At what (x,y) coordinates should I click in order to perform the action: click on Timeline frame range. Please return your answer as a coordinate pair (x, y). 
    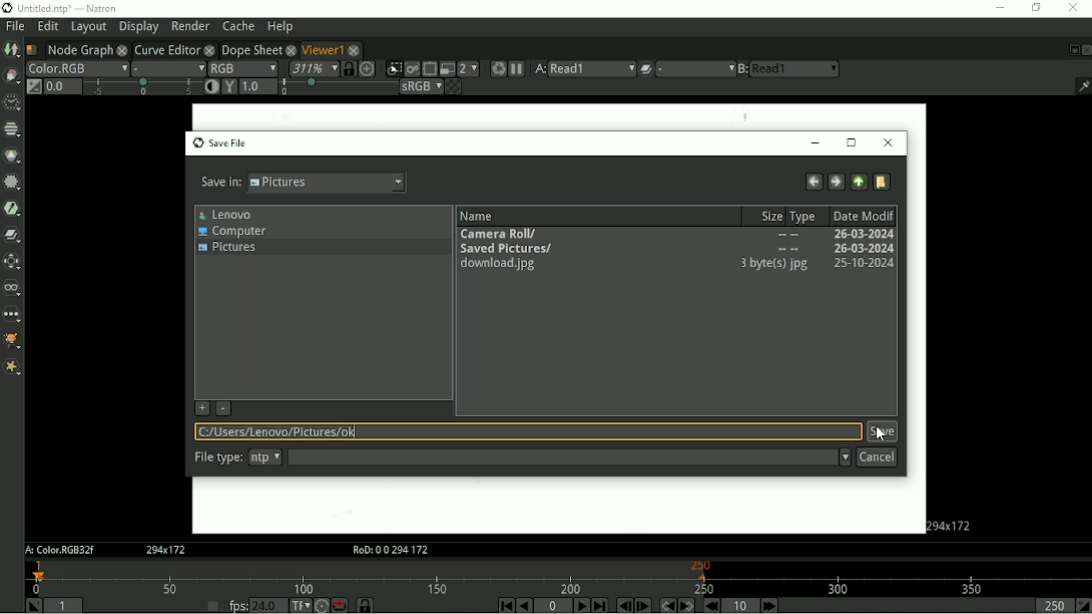
    Looking at the image, I should click on (364, 606).